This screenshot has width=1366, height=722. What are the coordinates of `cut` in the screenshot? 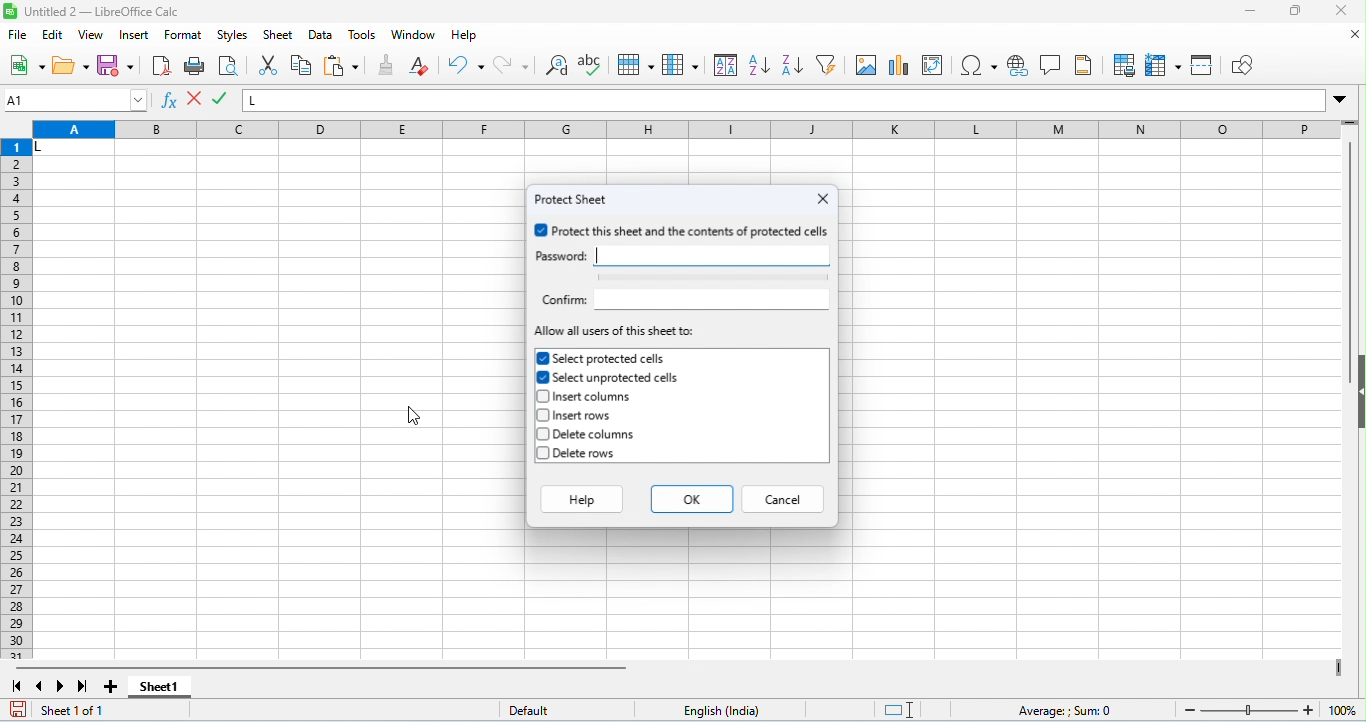 It's located at (271, 65).